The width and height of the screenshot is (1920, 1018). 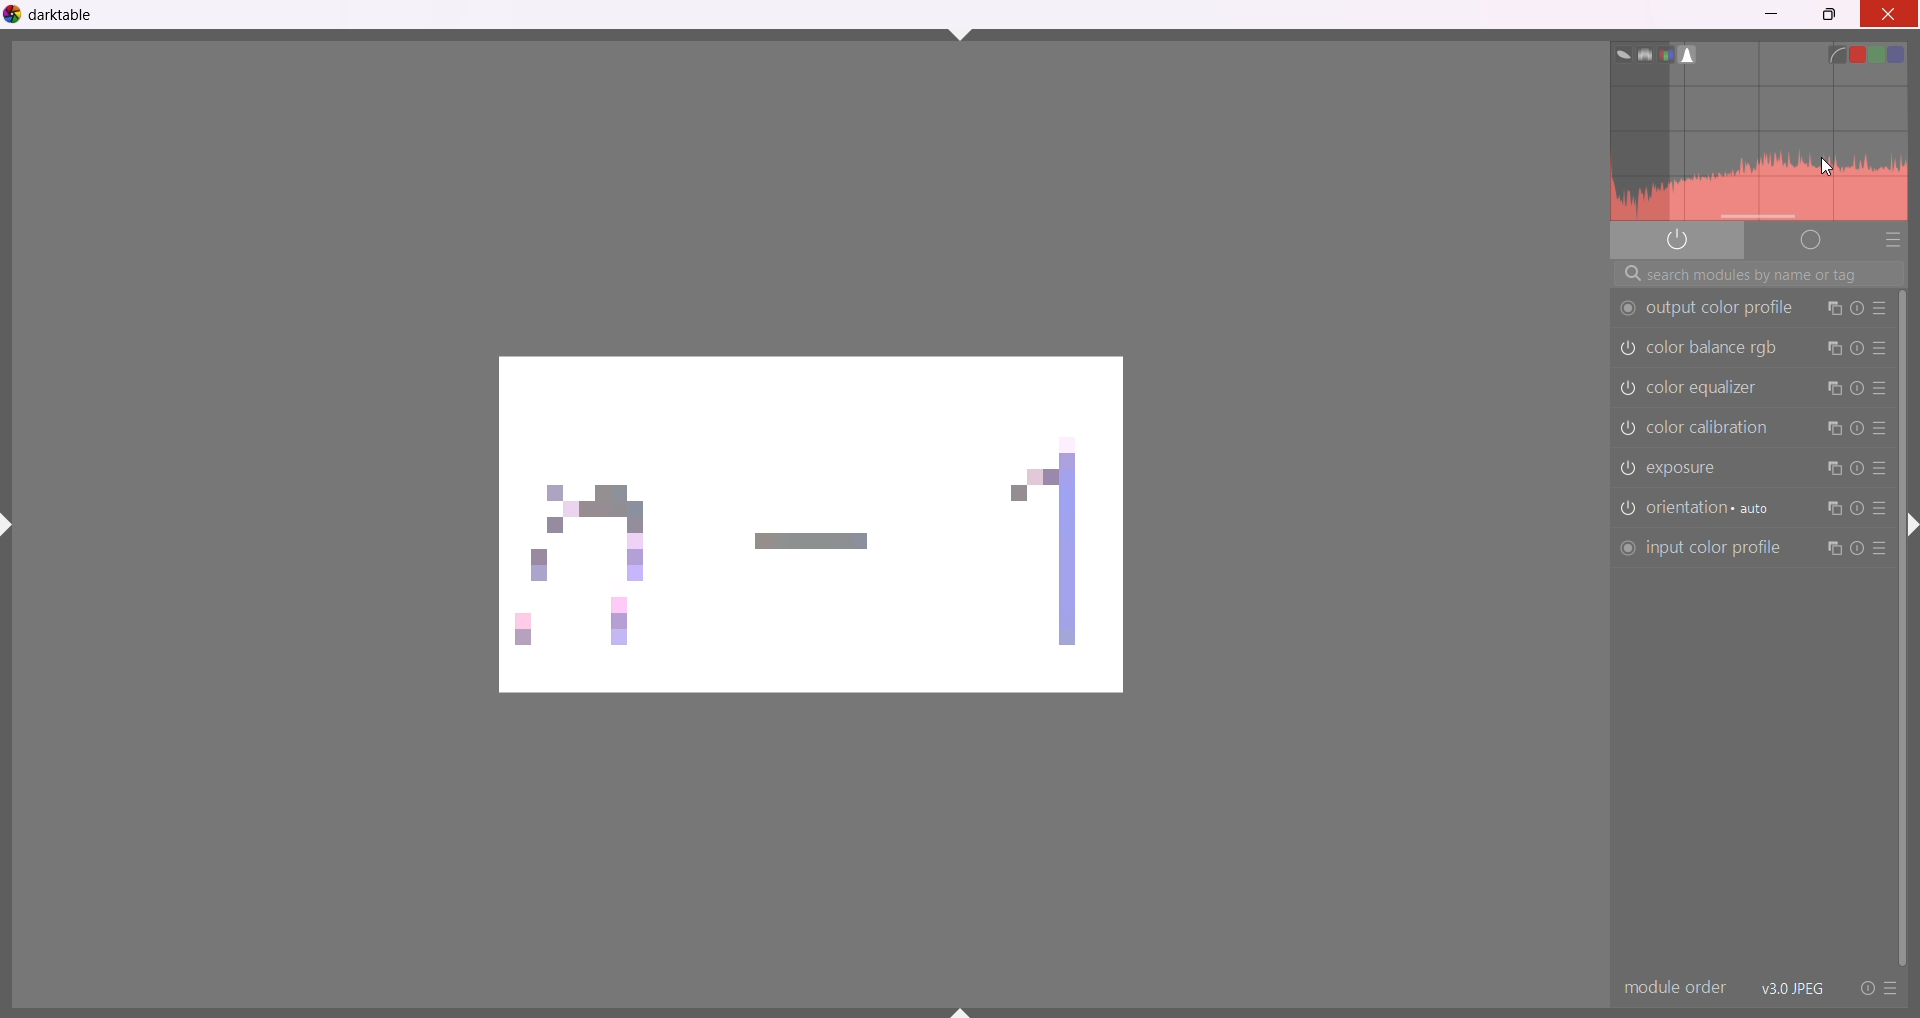 I want to click on presets, so click(x=1893, y=241).